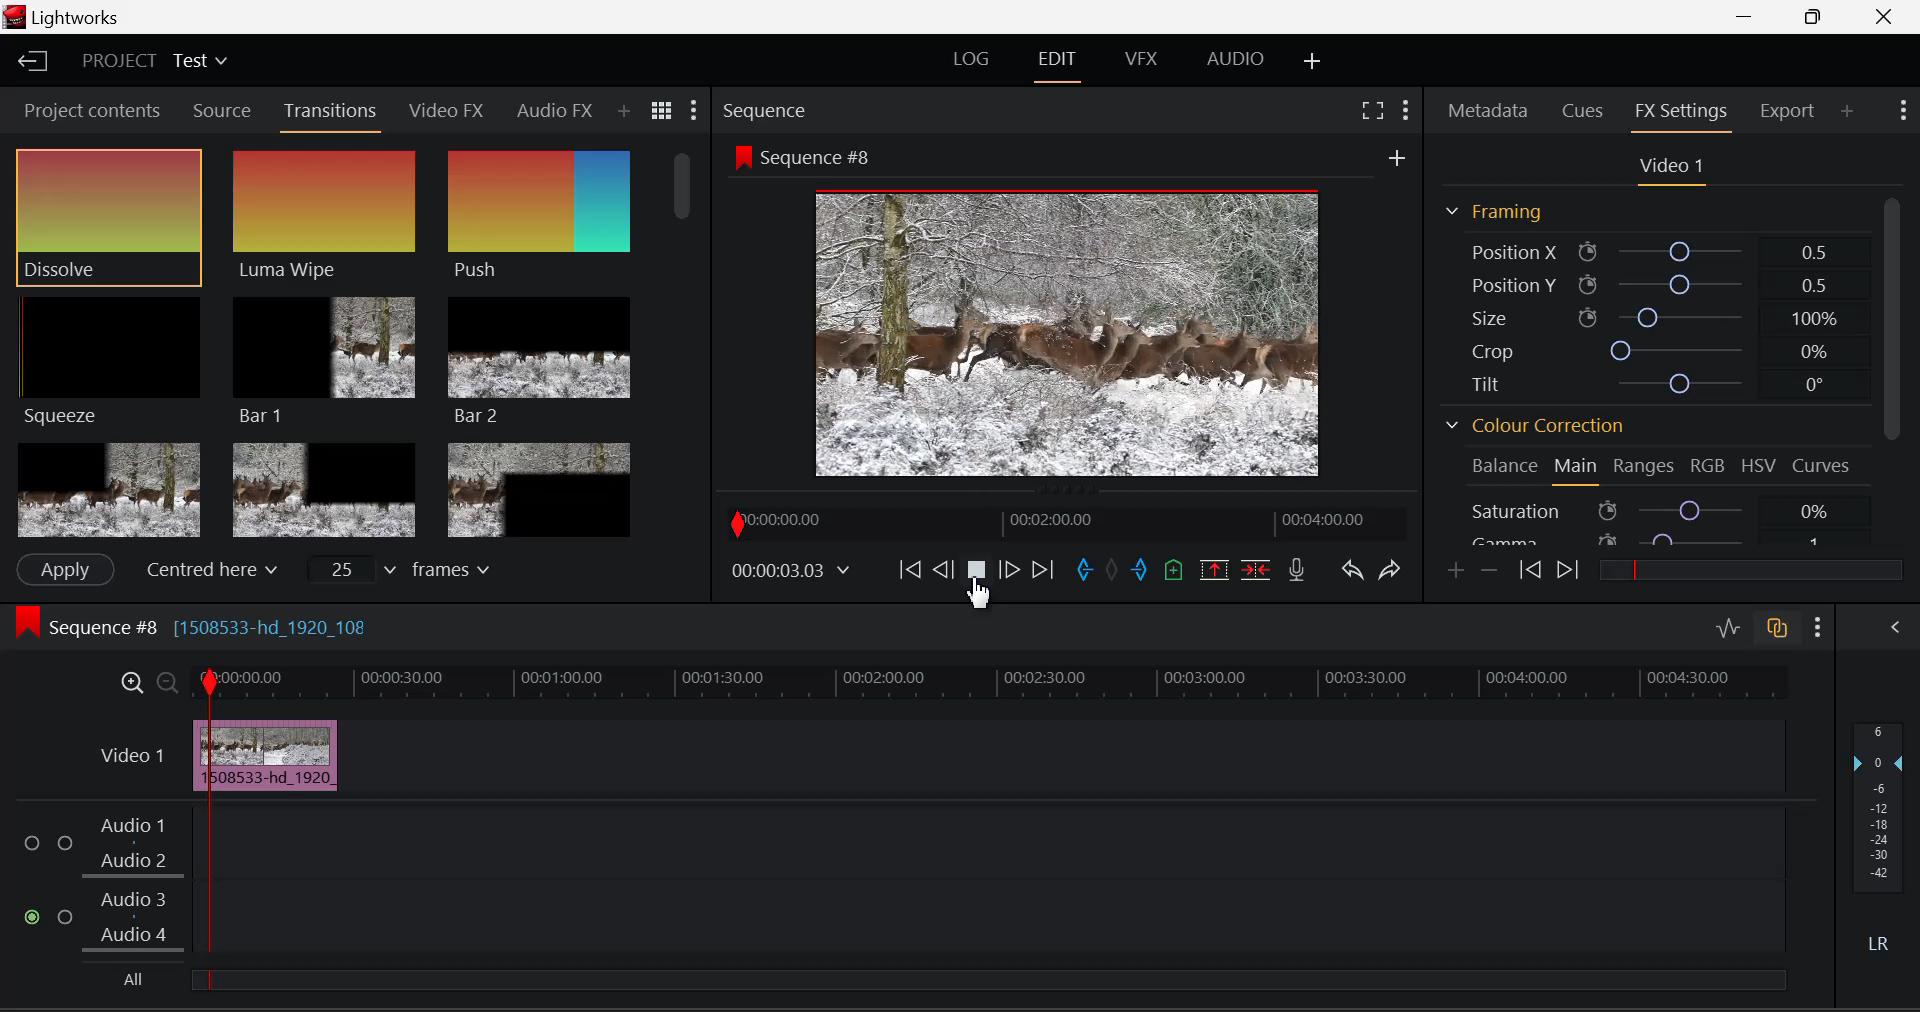 This screenshot has height=1012, width=1920. What do you see at coordinates (66, 915) in the screenshot?
I see `Audio Input Checkbox` at bounding box center [66, 915].